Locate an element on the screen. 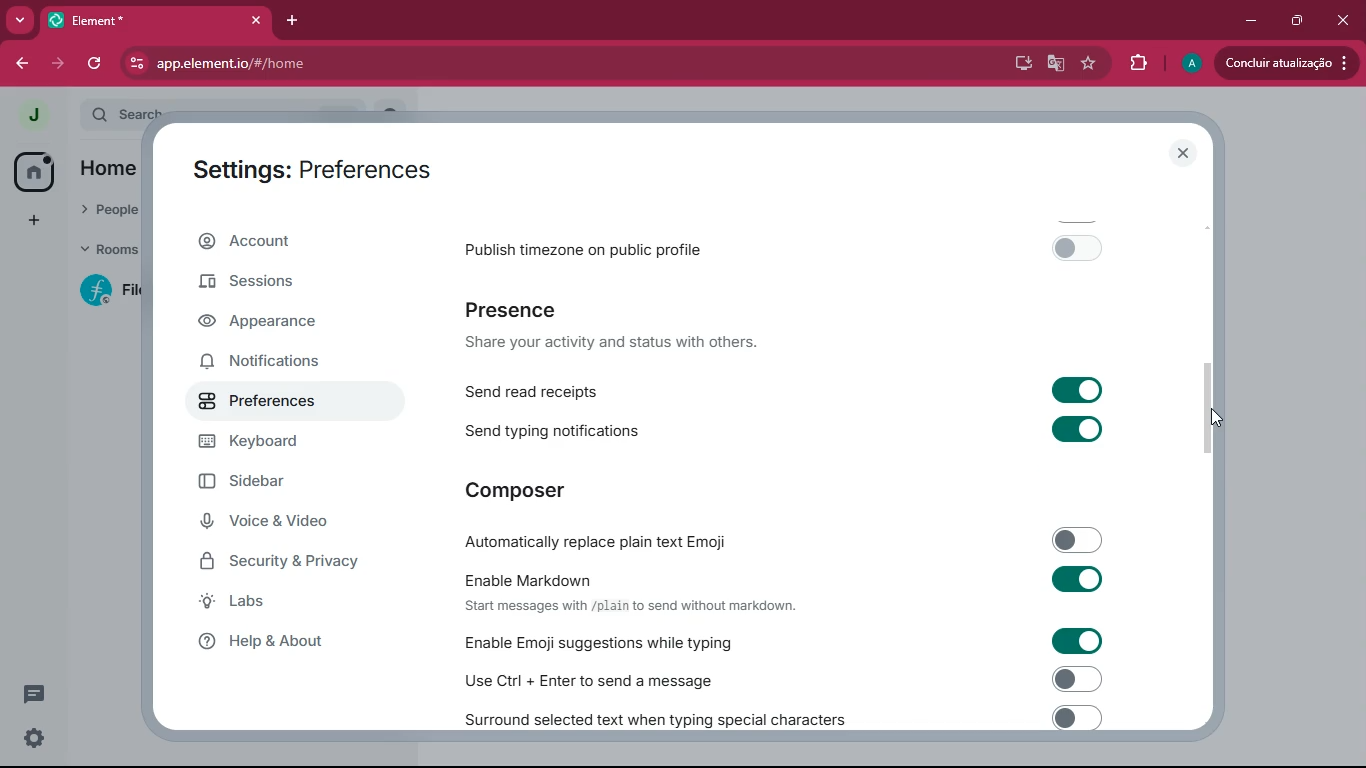  security is located at coordinates (292, 563).